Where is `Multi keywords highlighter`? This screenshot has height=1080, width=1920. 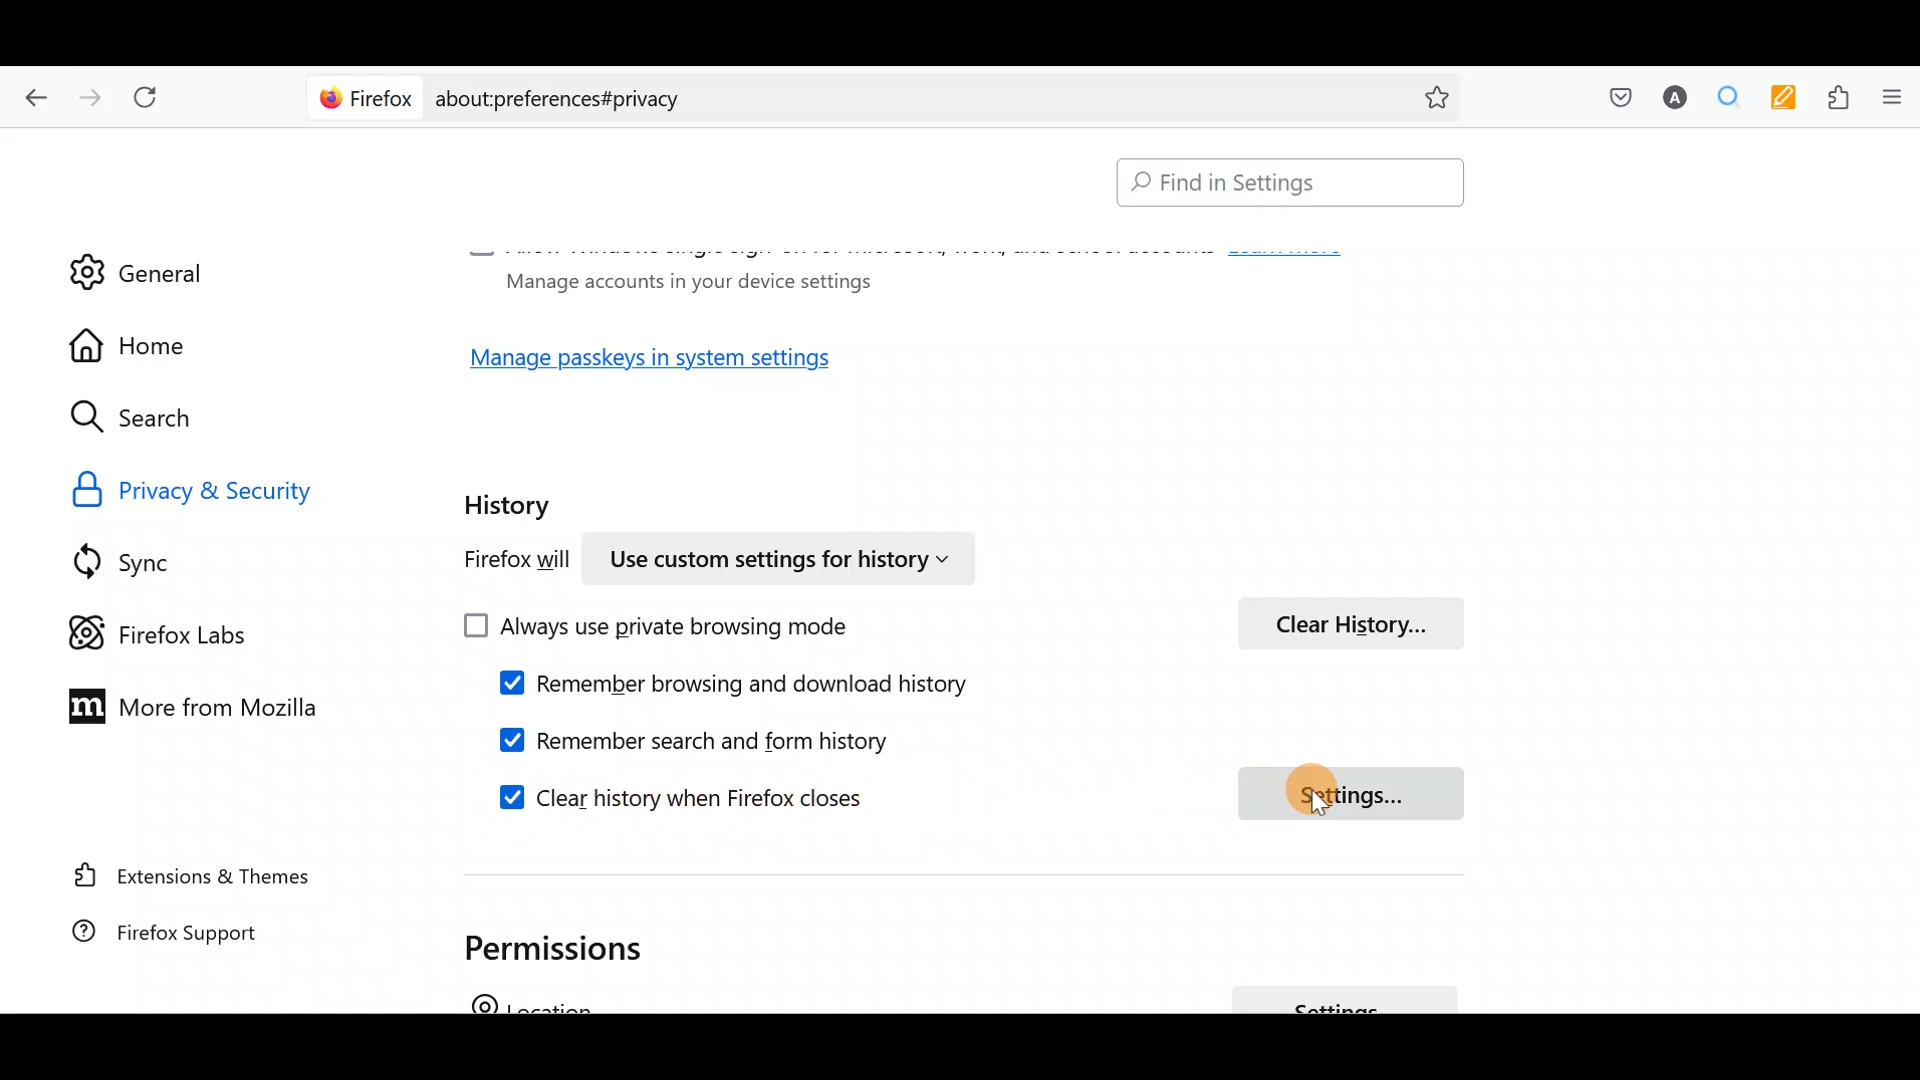 Multi keywords highlighter is located at coordinates (1778, 100).